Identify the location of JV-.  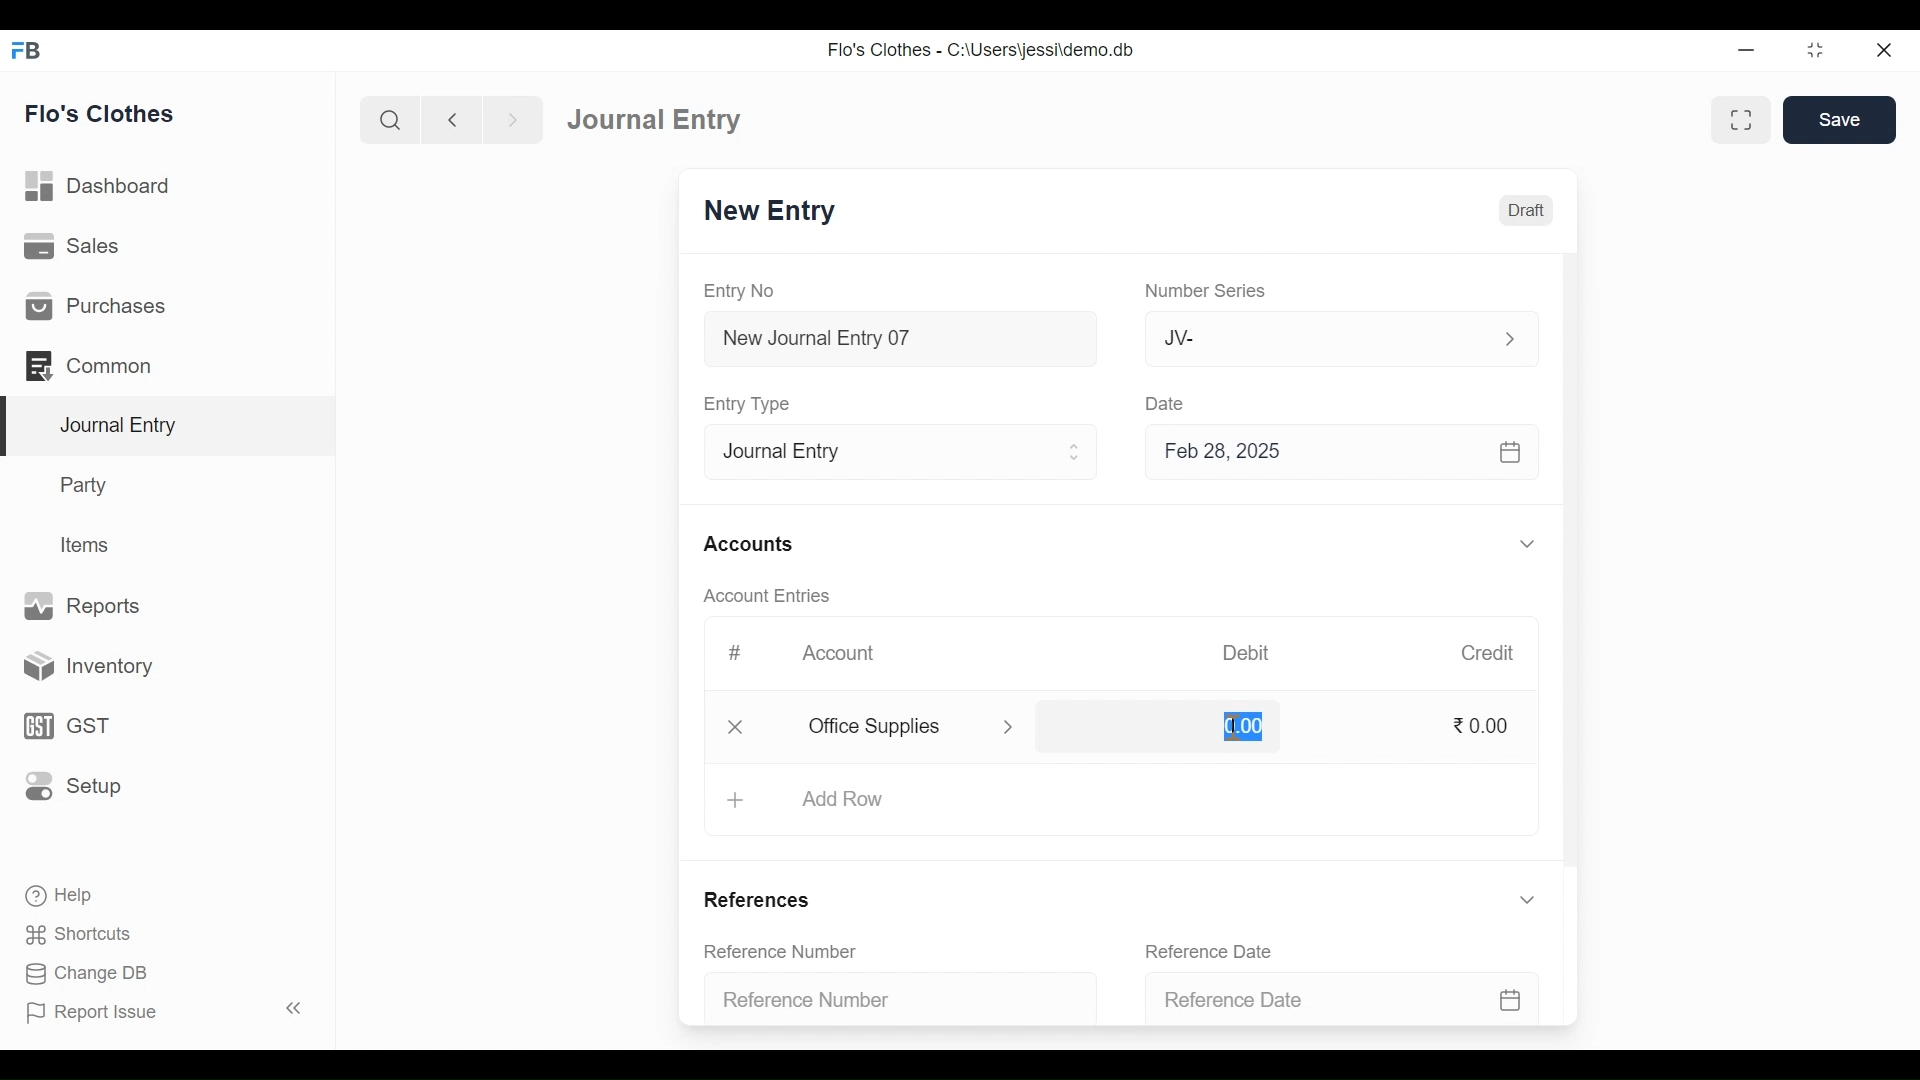
(1306, 339).